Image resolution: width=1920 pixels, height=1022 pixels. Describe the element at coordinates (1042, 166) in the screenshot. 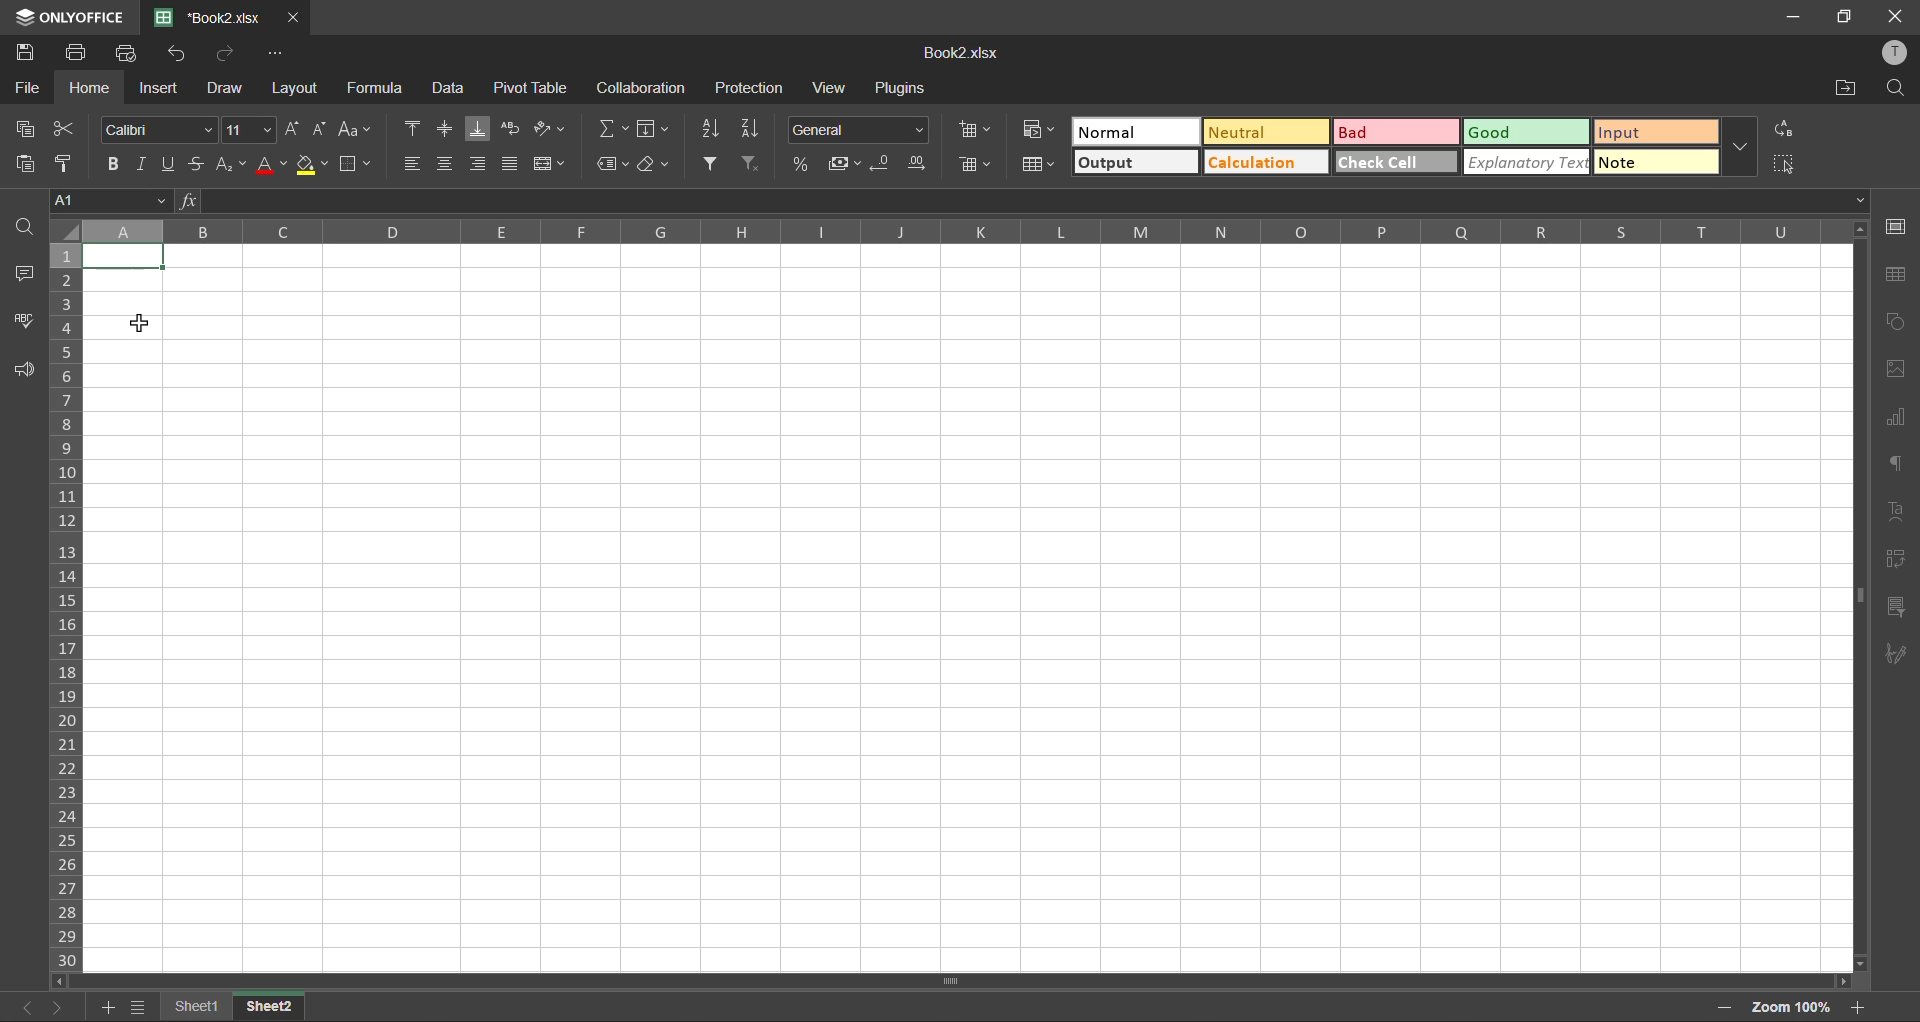

I see `format as table` at that location.